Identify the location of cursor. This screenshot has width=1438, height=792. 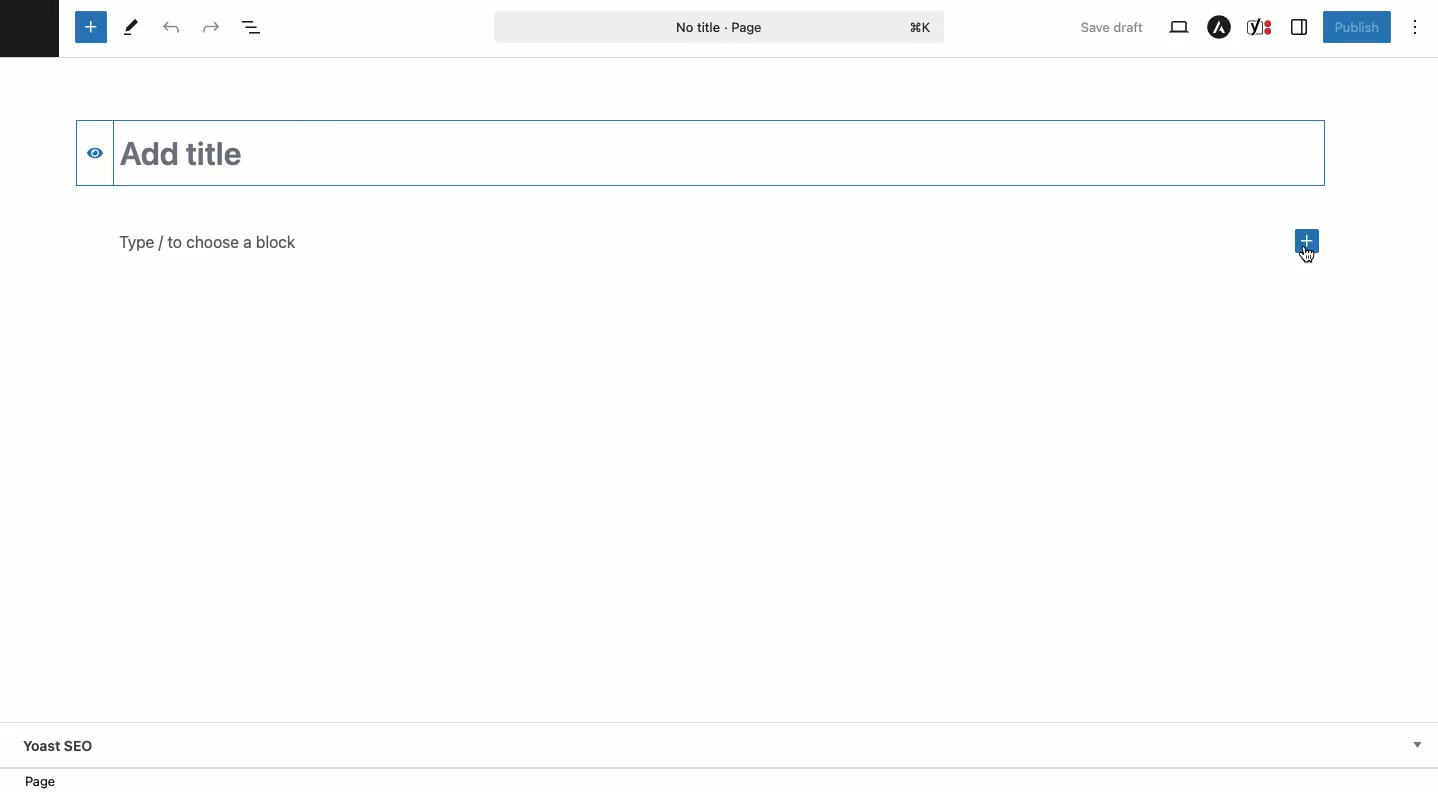
(1309, 258).